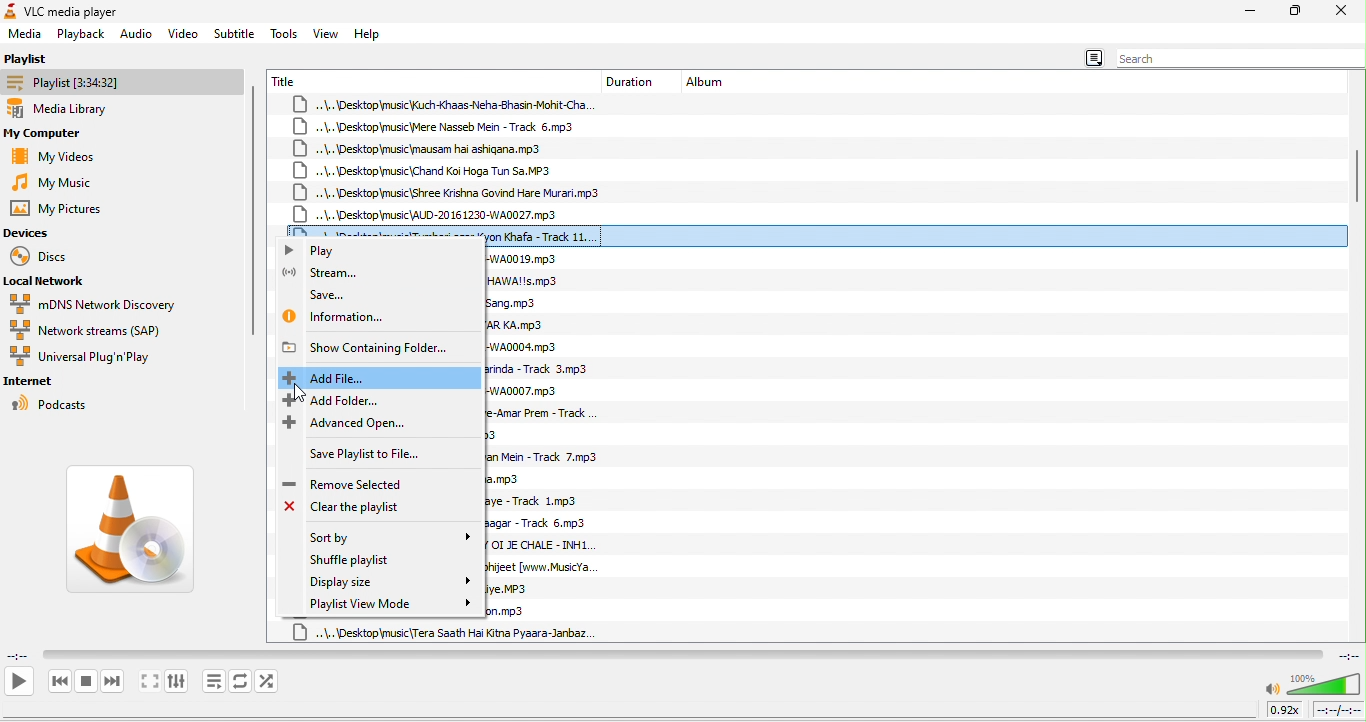 Image resolution: width=1366 pixels, height=722 pixels. I want to click on ..\..\Desktop\music\Tumse Mikar-Parinda - Track 3.mp3, so click(543, 371).